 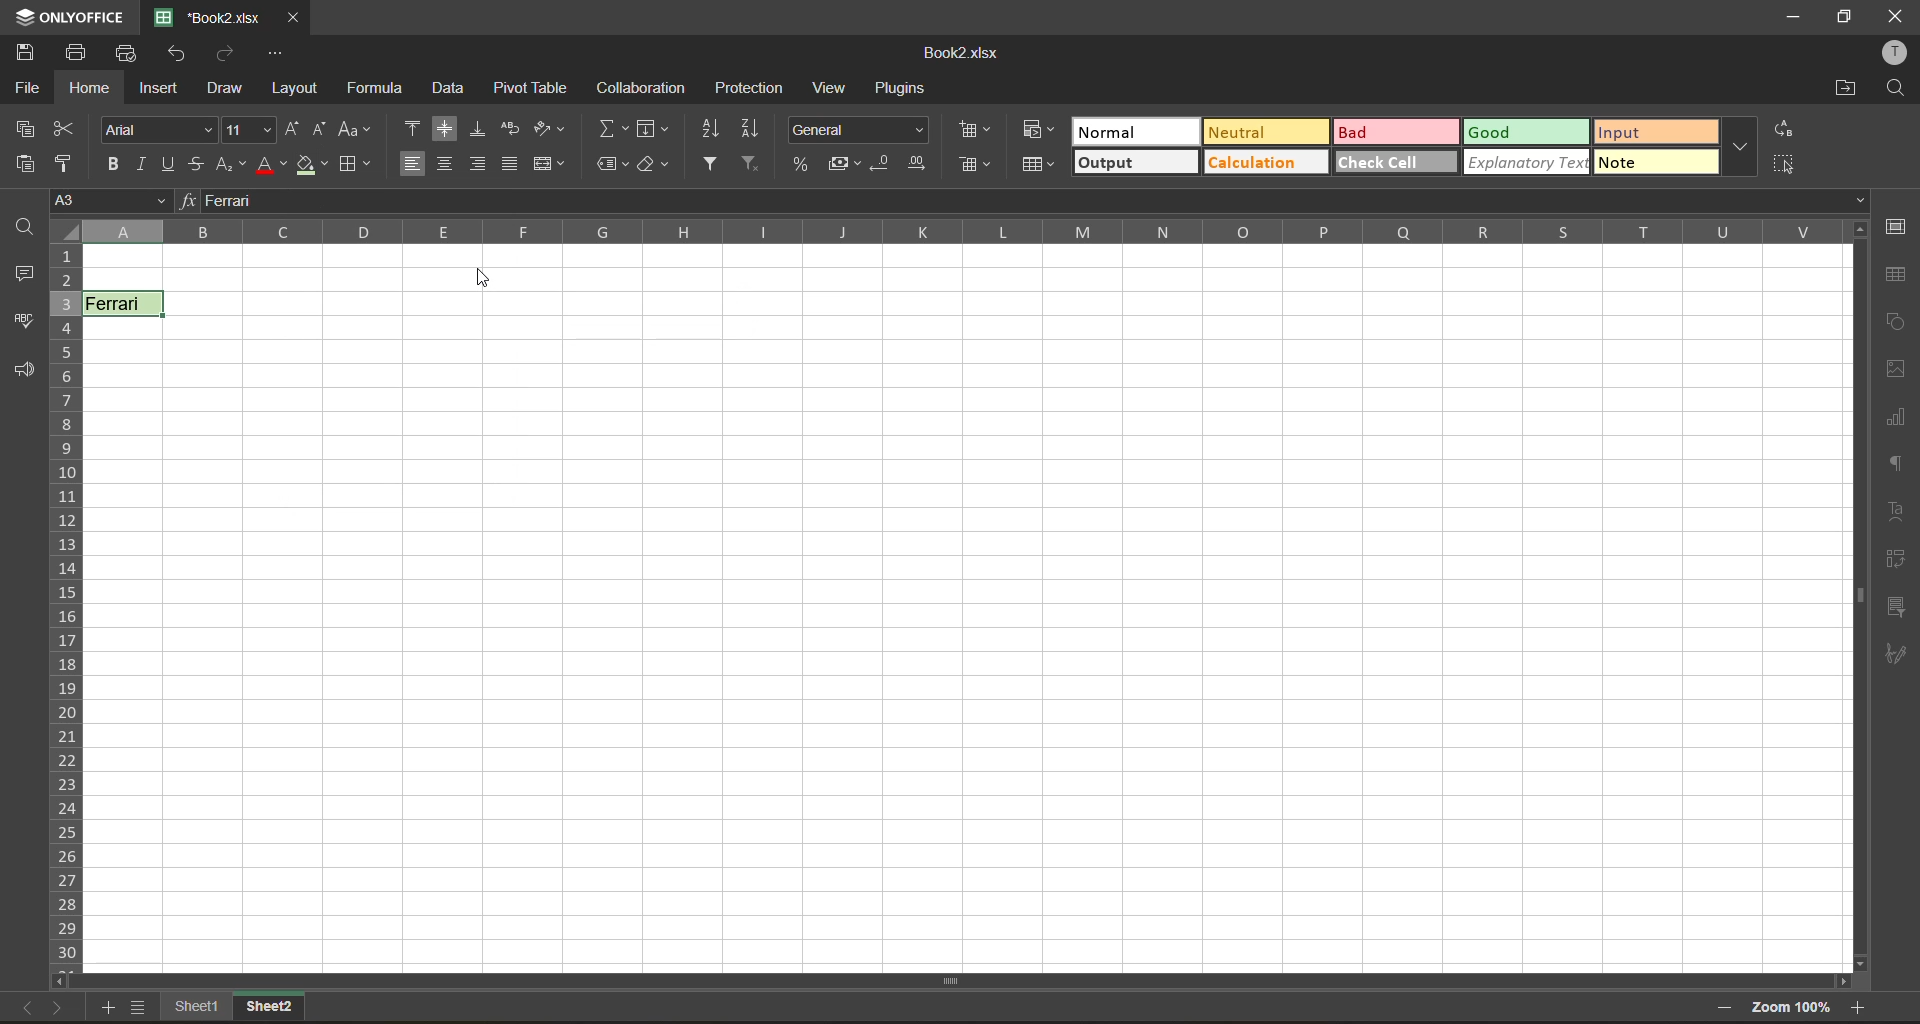 What do you see at coordinates (411, 127) in the screenshot?
I see `align top` at bounding box center [411, 127].